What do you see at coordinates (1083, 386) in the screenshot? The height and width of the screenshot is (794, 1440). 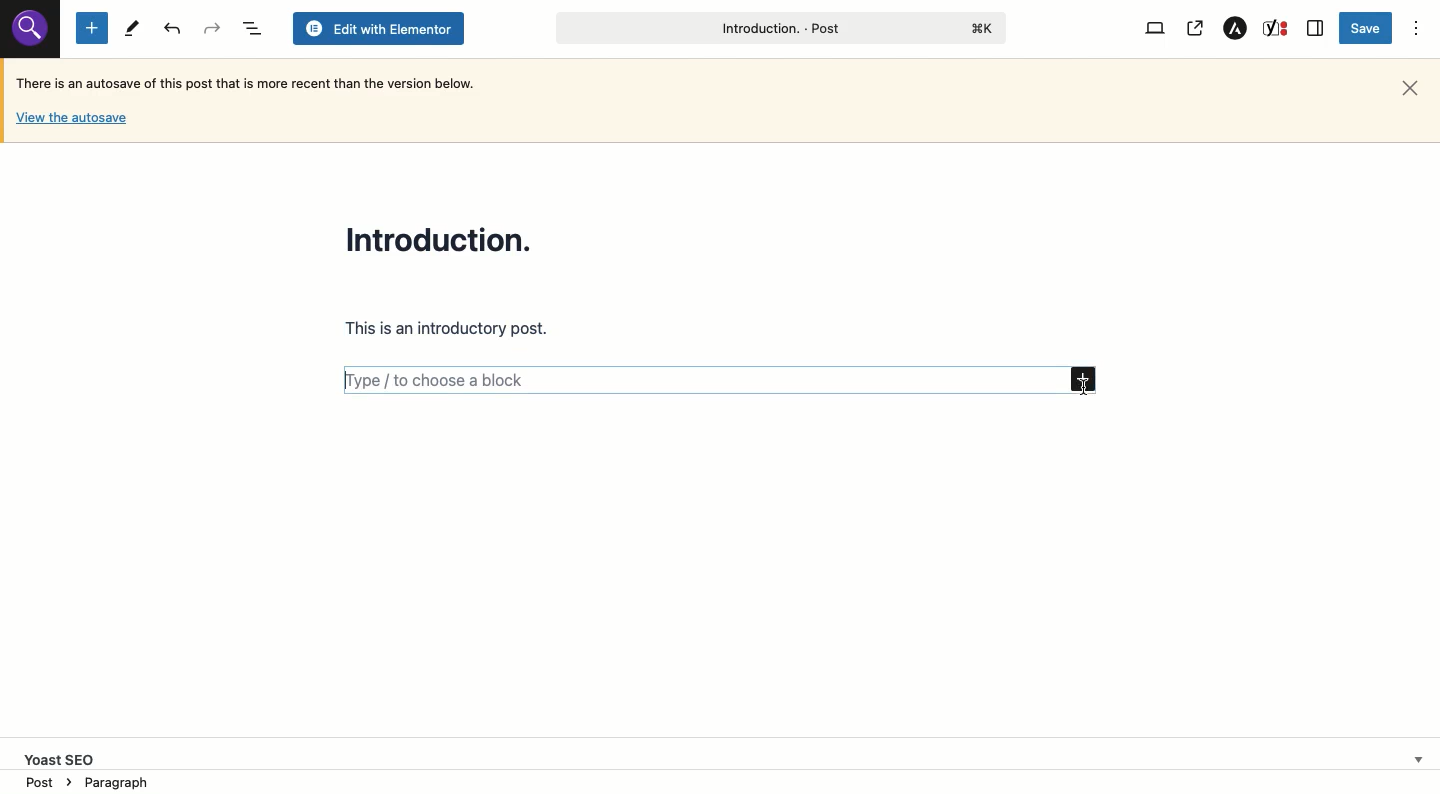 I see `cursor` at bounding box center [1083, 386].